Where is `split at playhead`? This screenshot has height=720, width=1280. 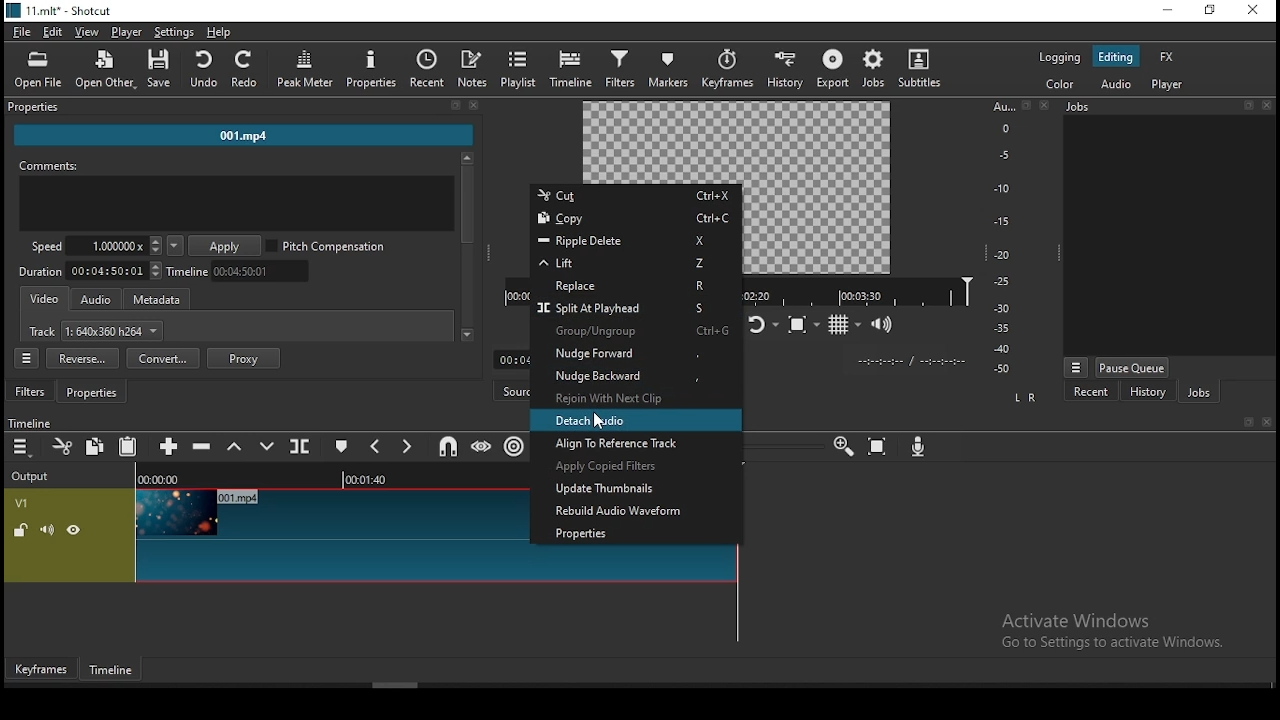
split at playhead is located at coordinates (626, 306).